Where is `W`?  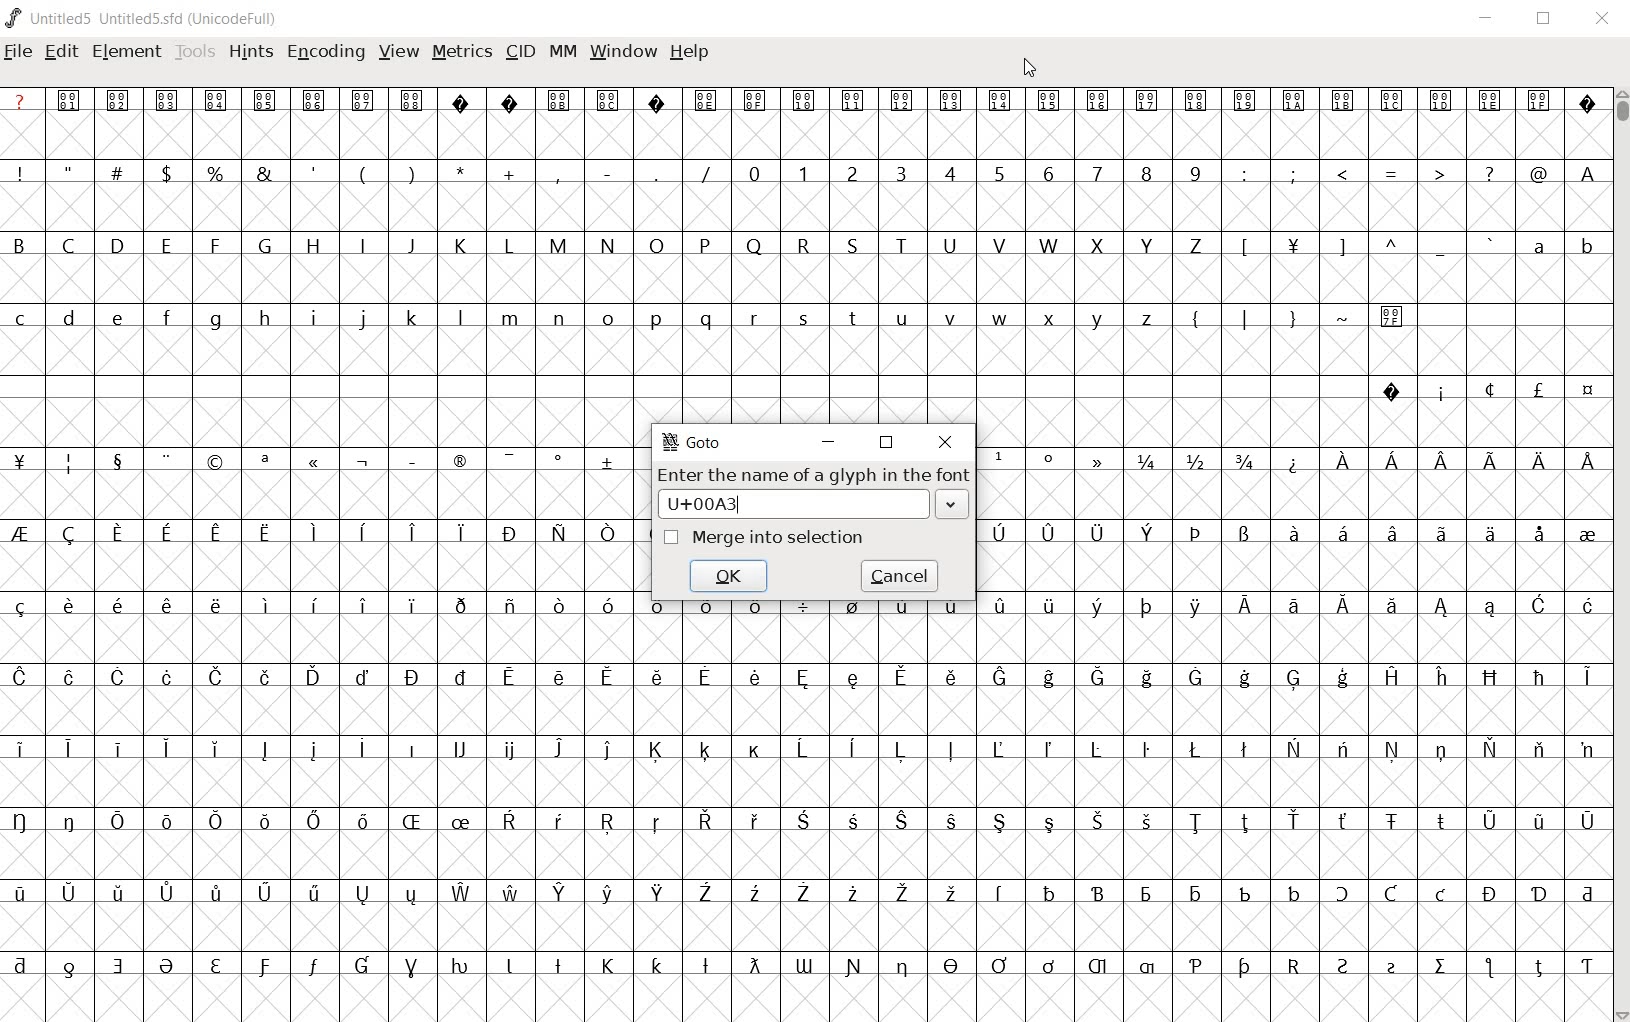 W is located at coordinates (1049, 242).